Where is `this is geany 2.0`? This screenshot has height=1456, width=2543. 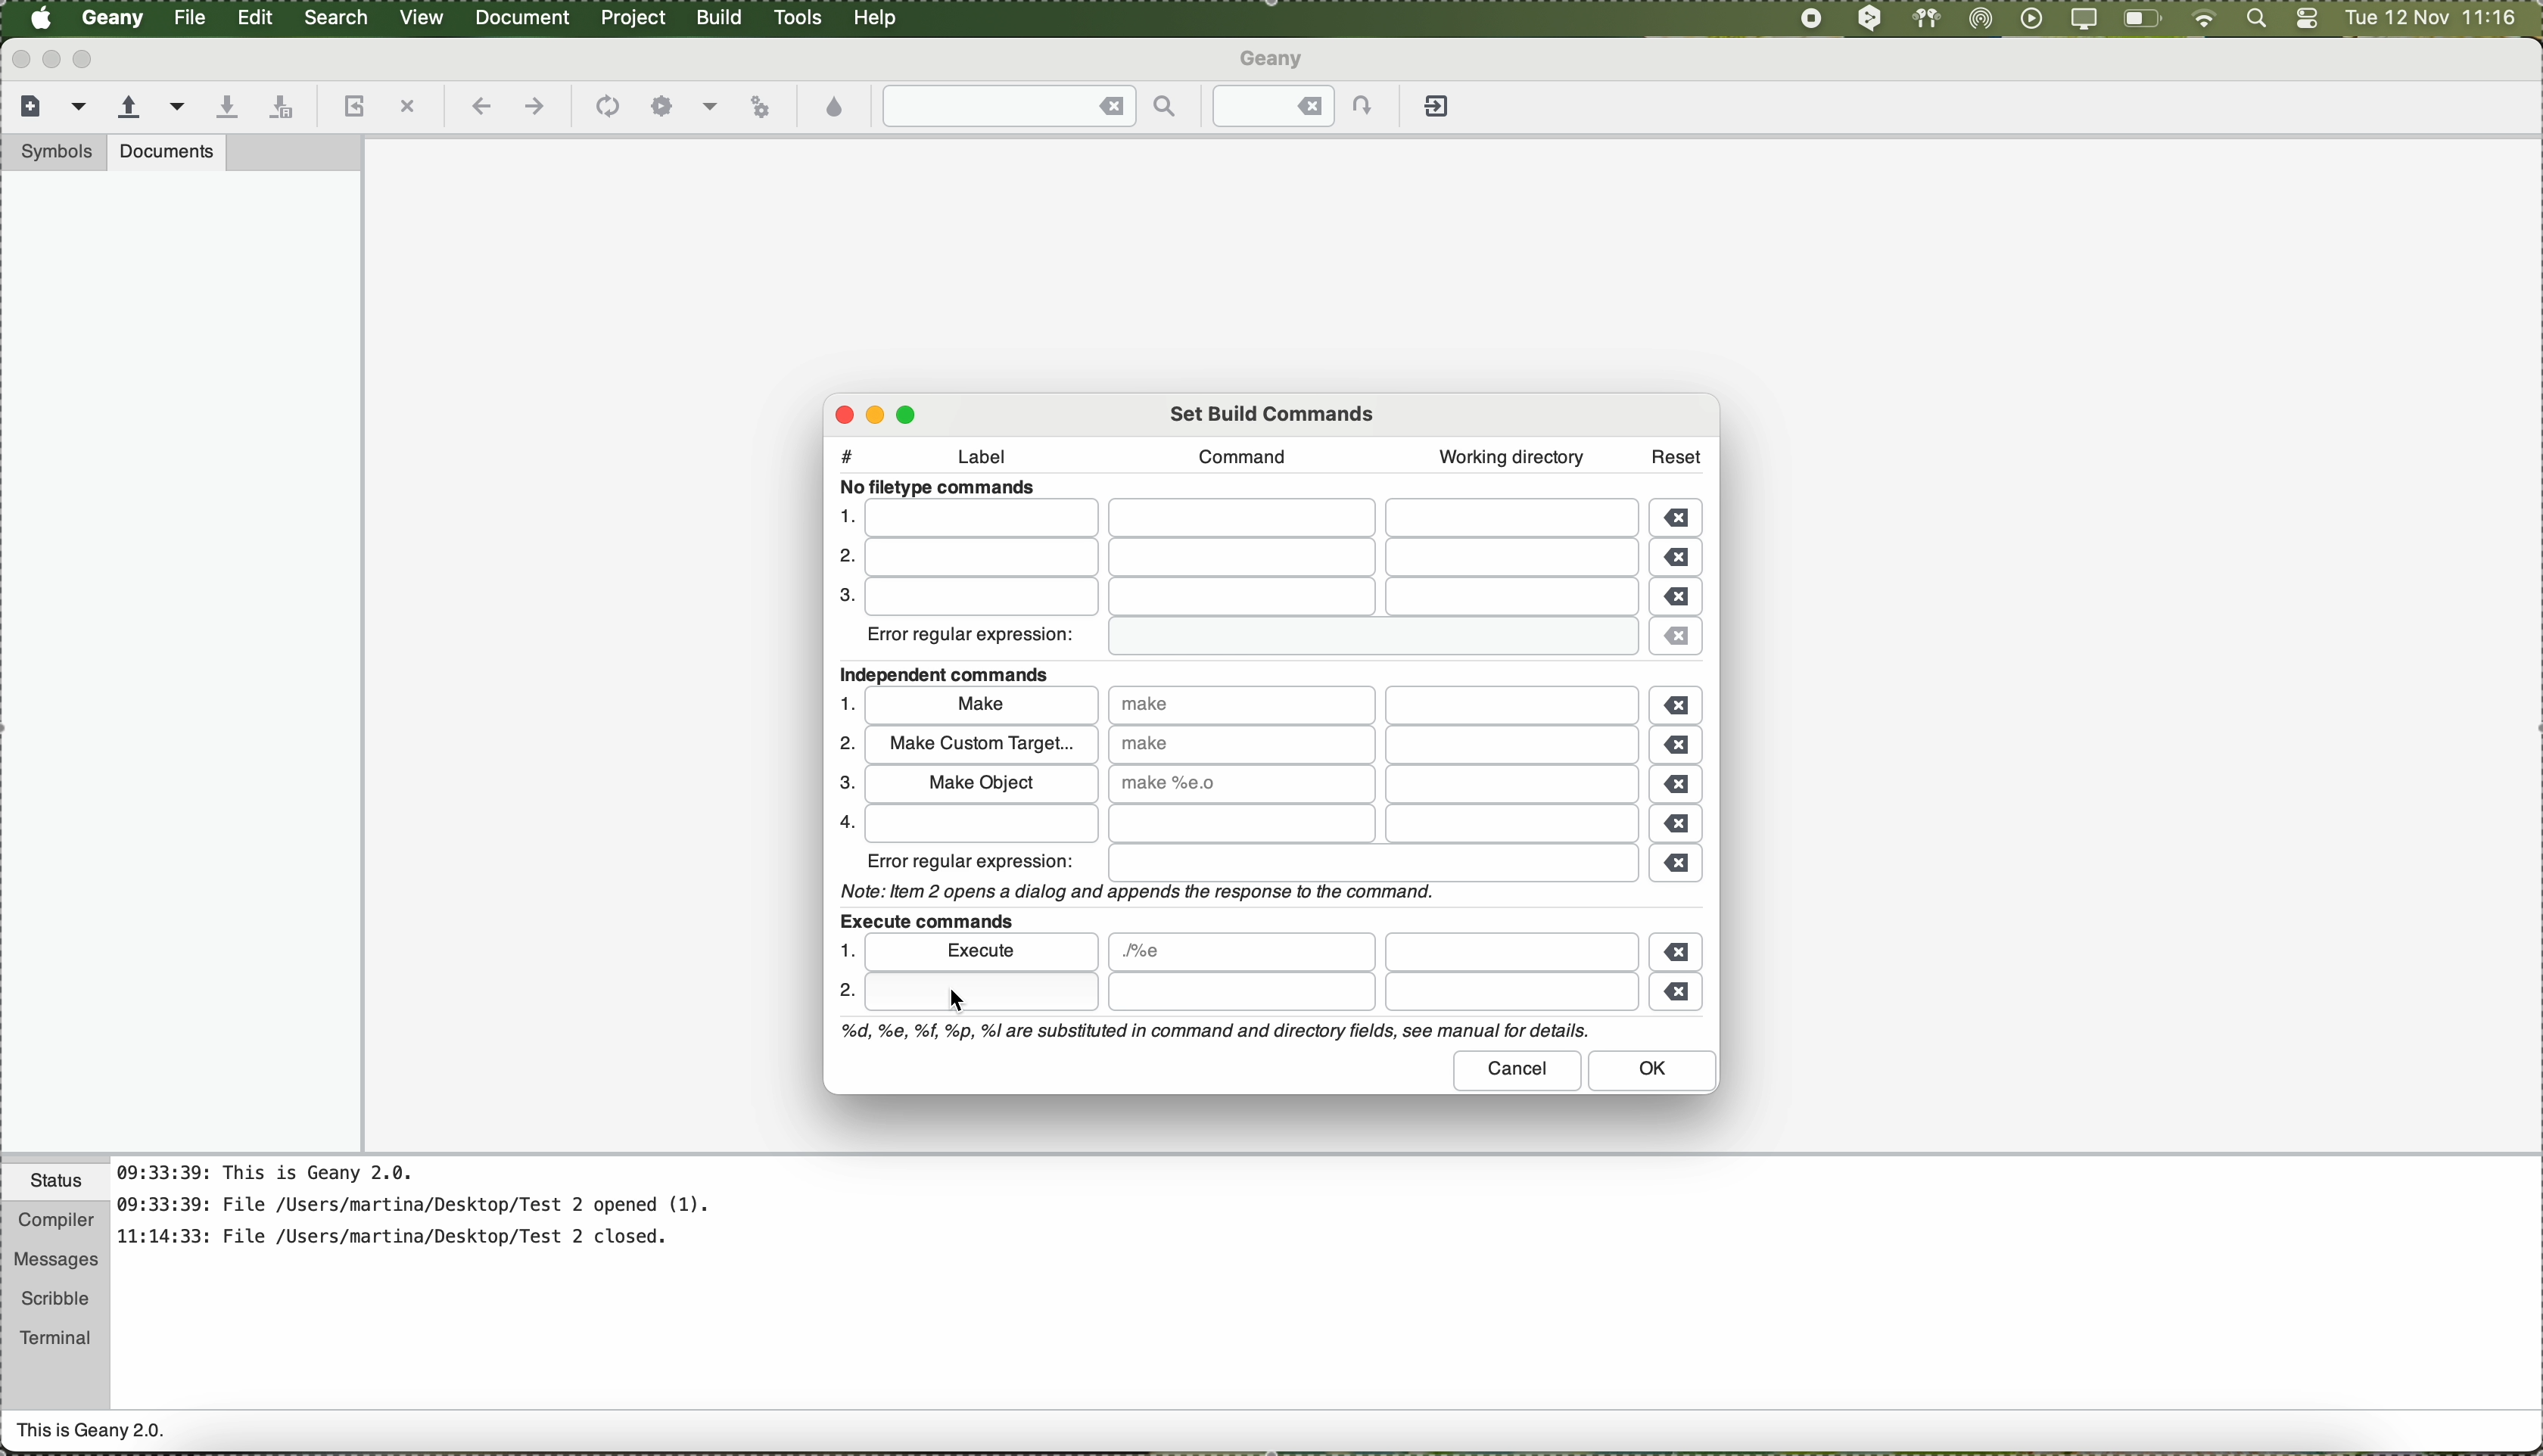 this is geany 2.0 is located at coordinates (92, 1433).